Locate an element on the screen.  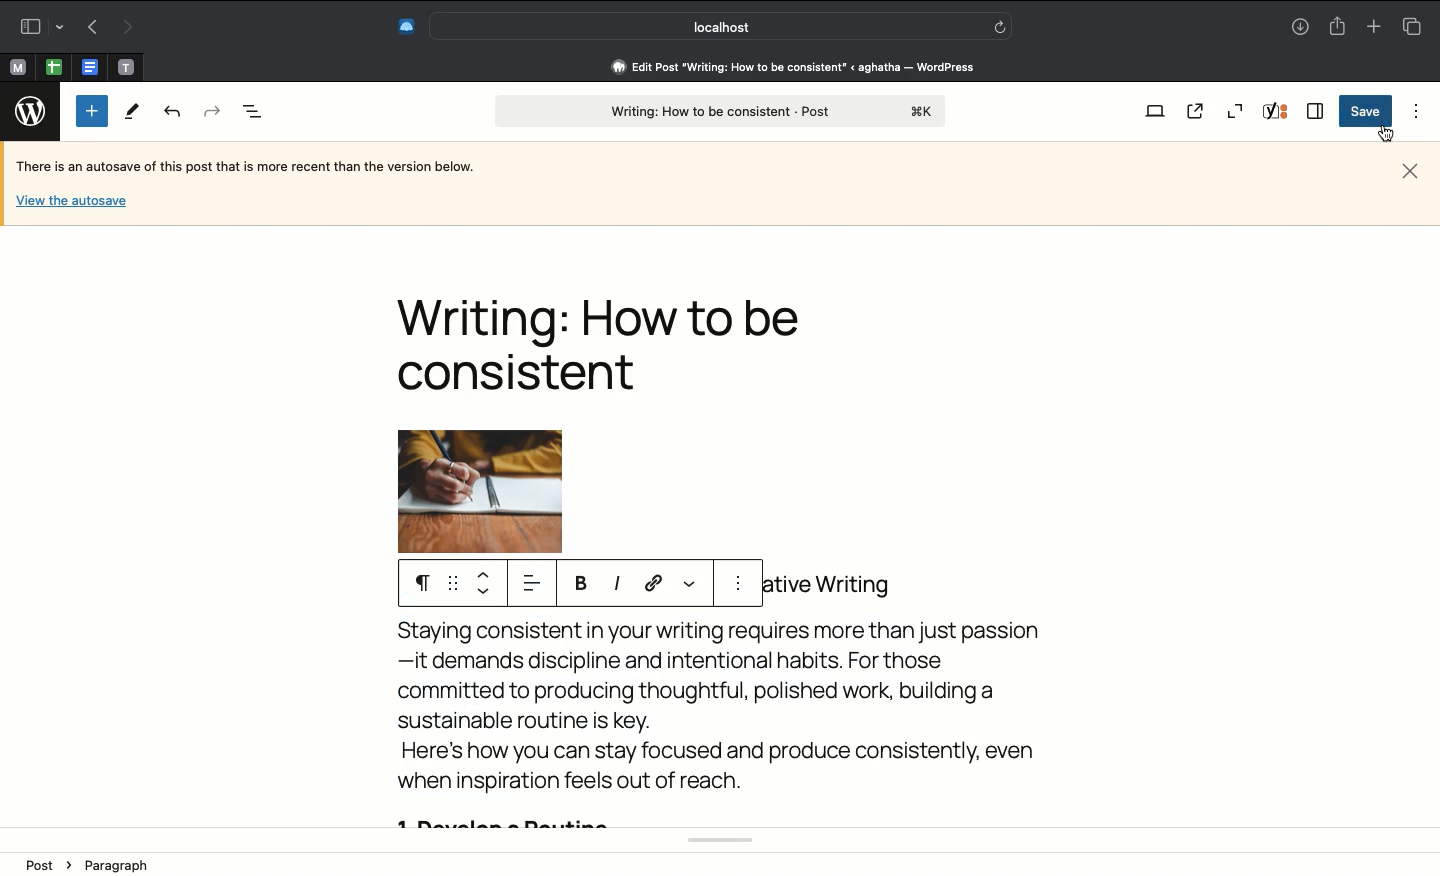
Drag is located at coordinates (452, 584).